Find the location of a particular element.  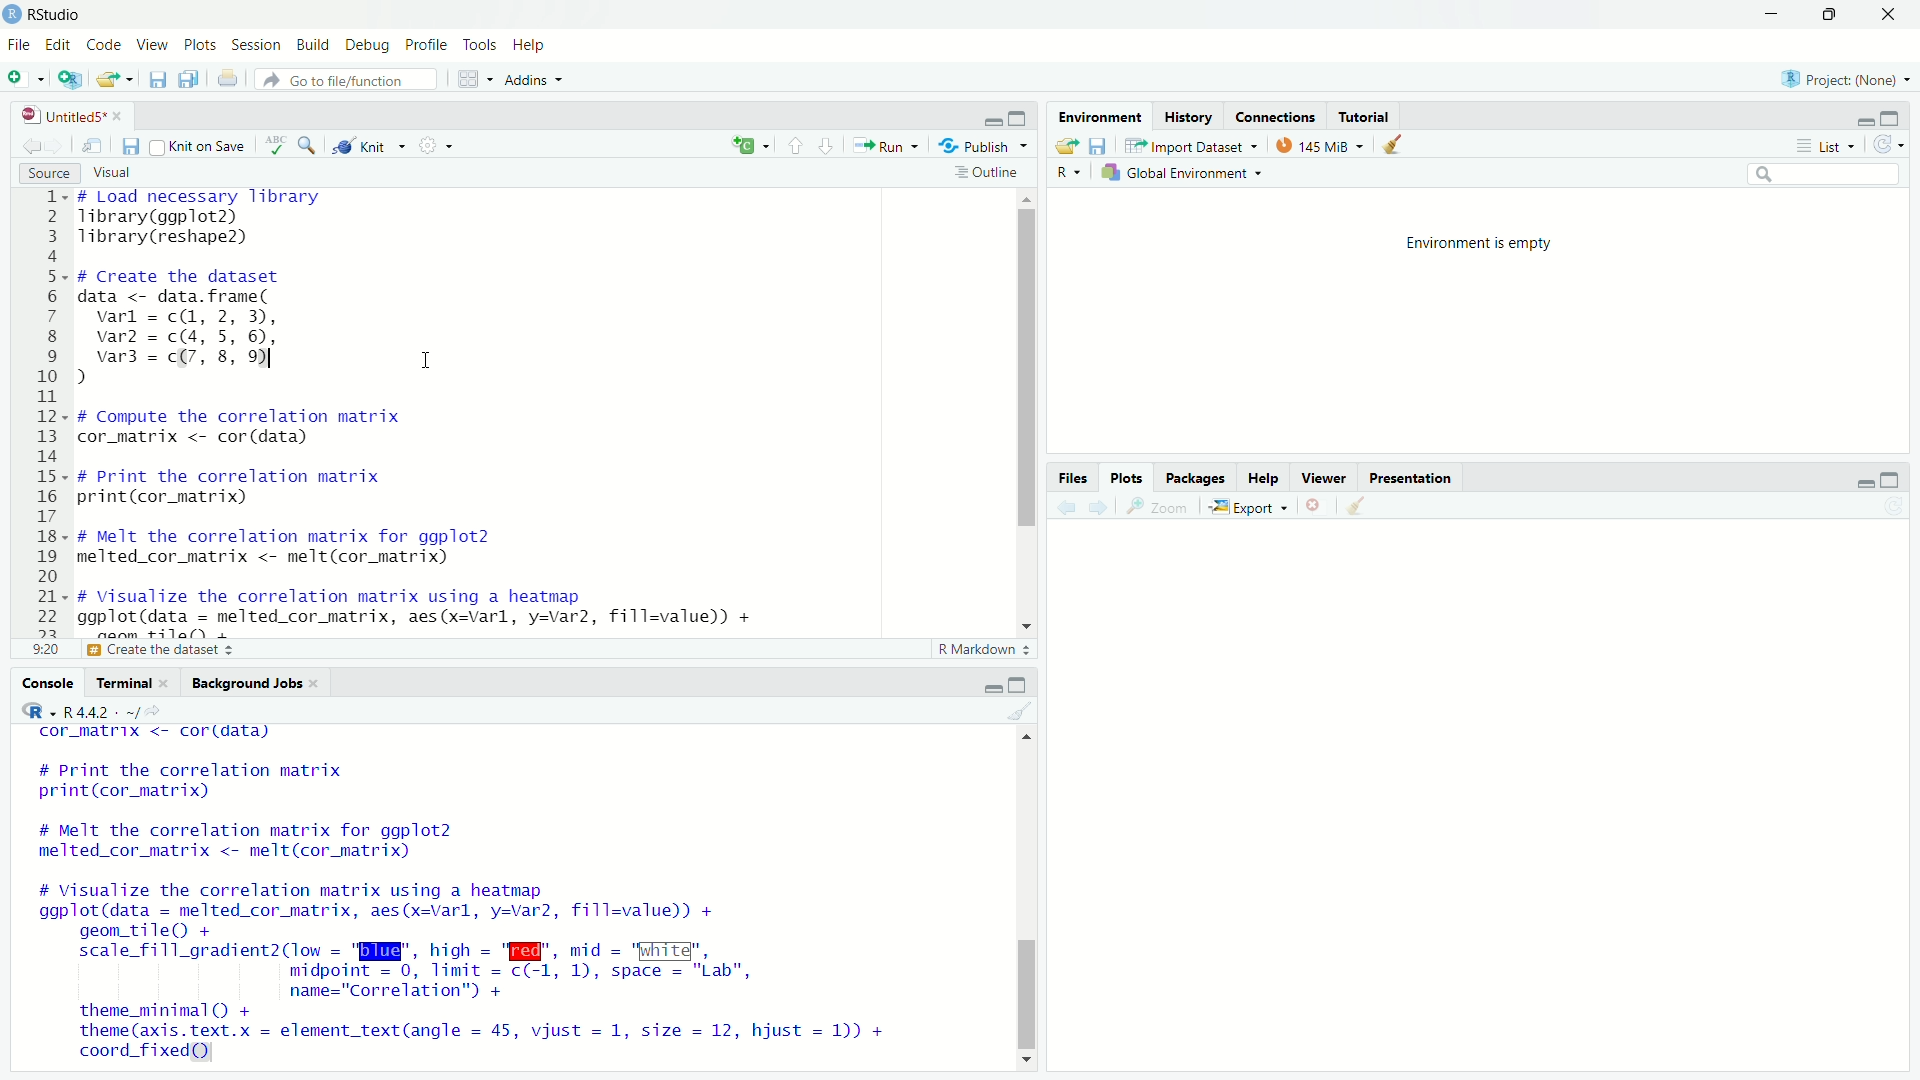

load workspace is located at coordinates (1066, 145).